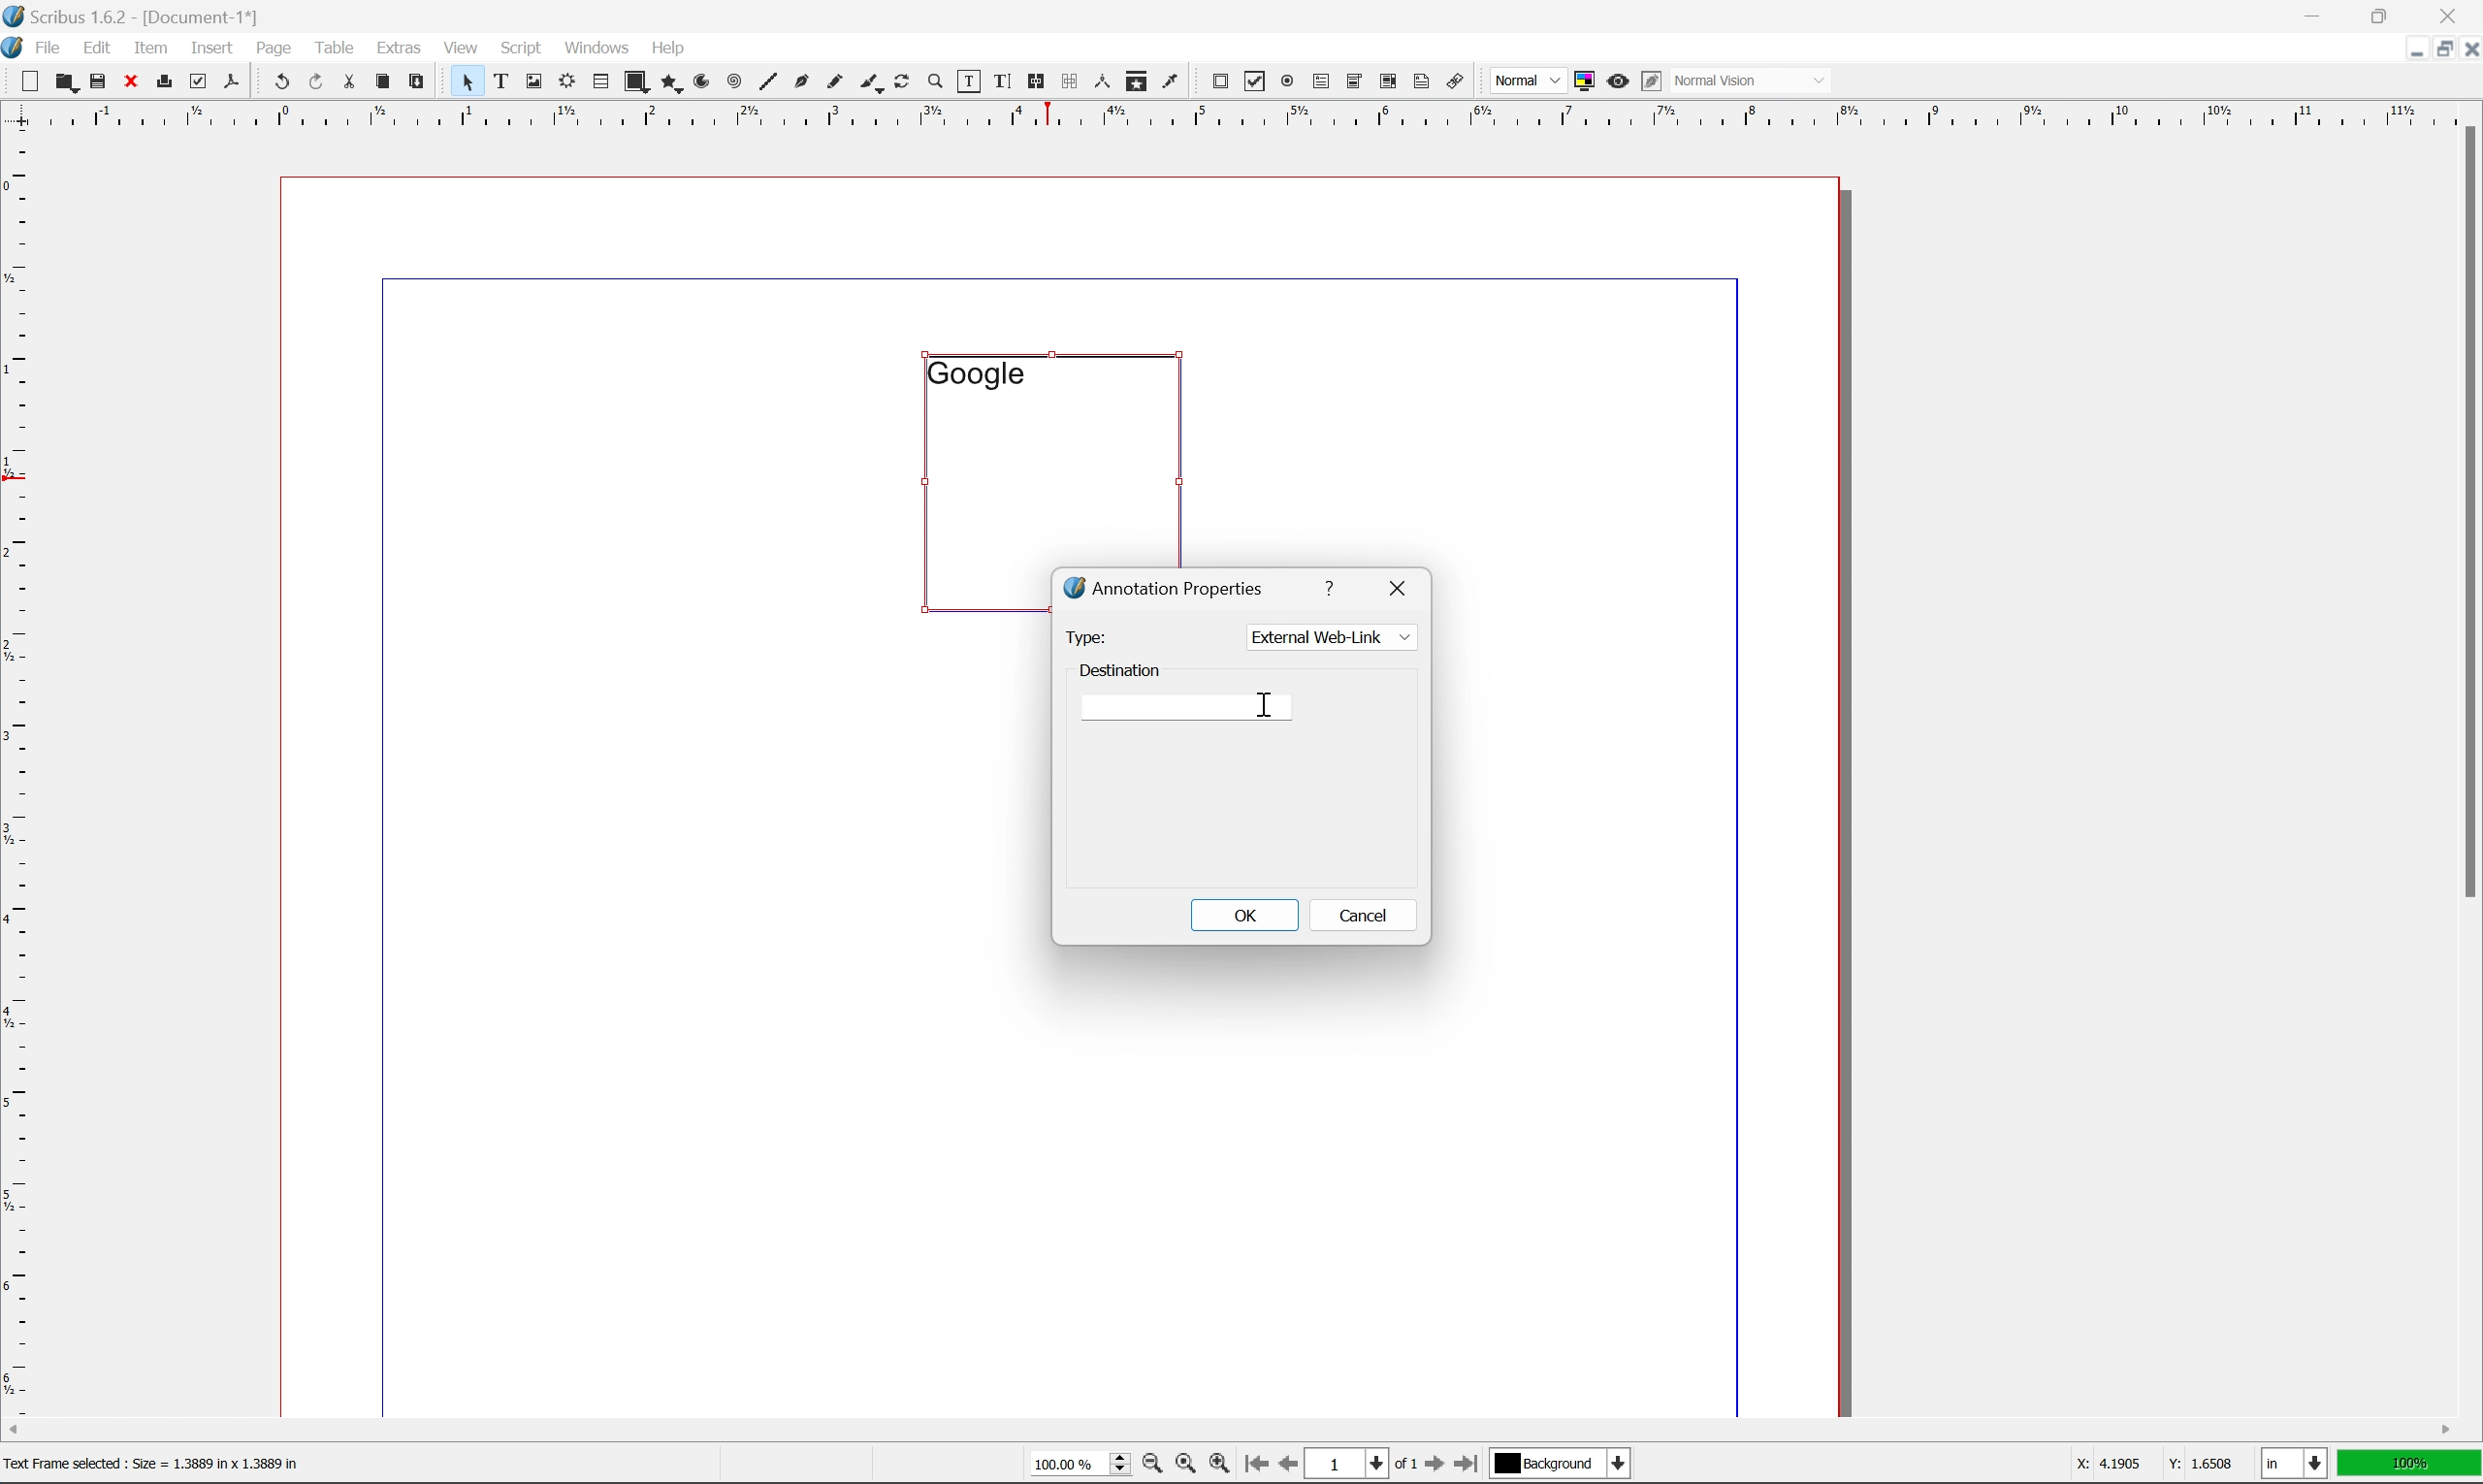 The image size is (2483, 1484). What do you see at coordinates (2140, 1464) in the screenshot?
I see `coordinates` at bounding box center [2140, 1464].